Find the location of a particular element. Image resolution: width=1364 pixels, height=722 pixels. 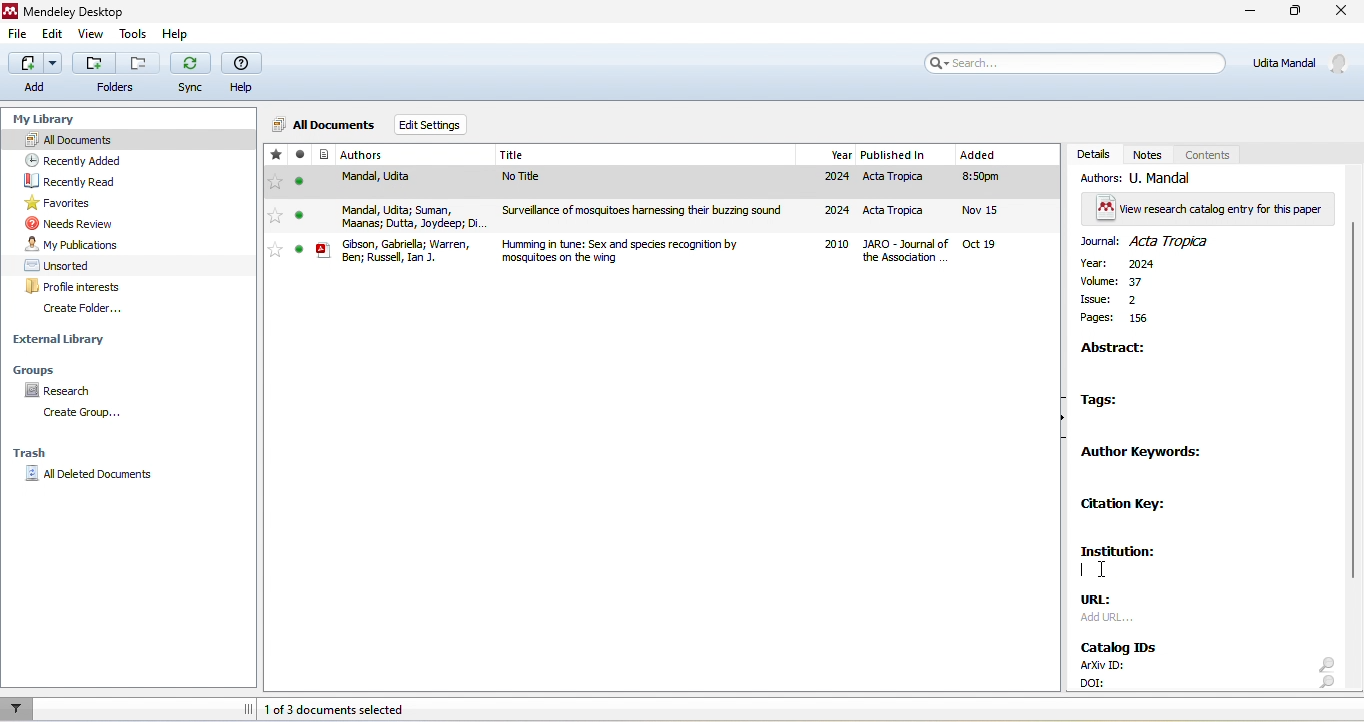

create folder is located at coordinates (101, 311).